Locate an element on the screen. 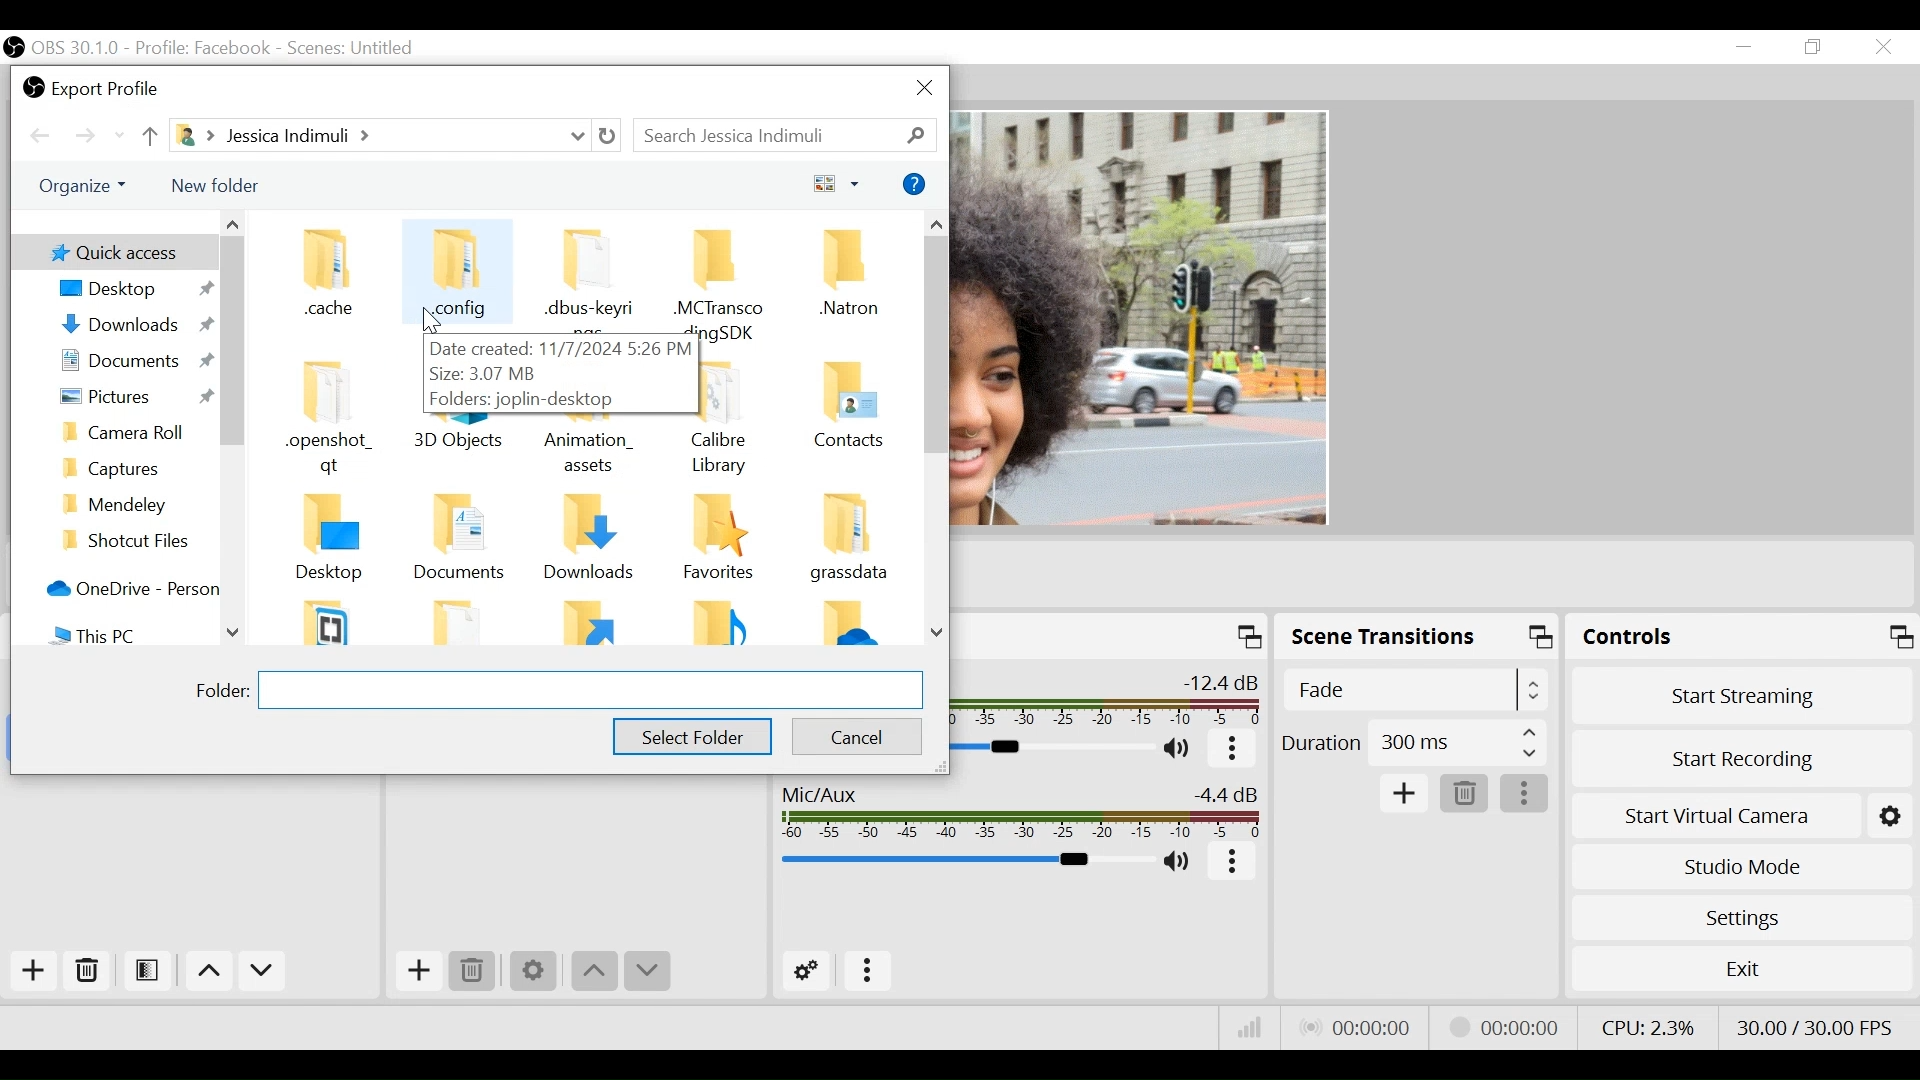  Remove is located at coordinates (89, 969).